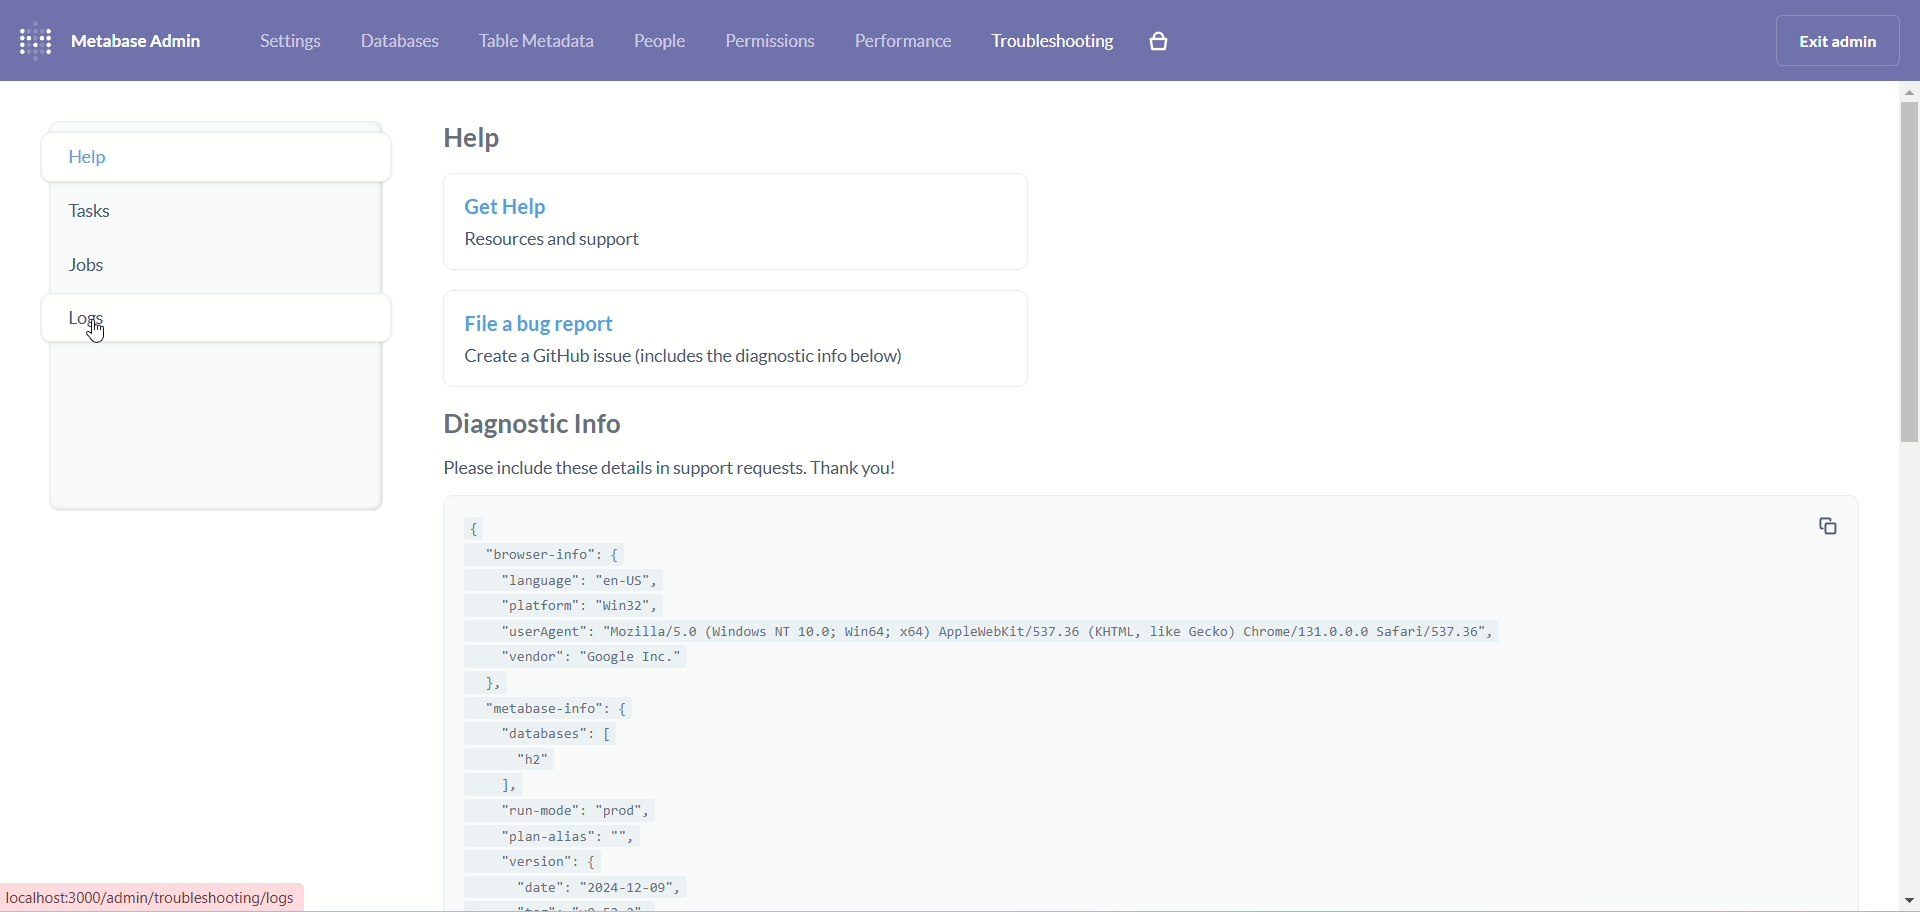 Image resolution: width=1920 pixels, height=912 pixels. I want to click on table metadata, so click(536, 44).